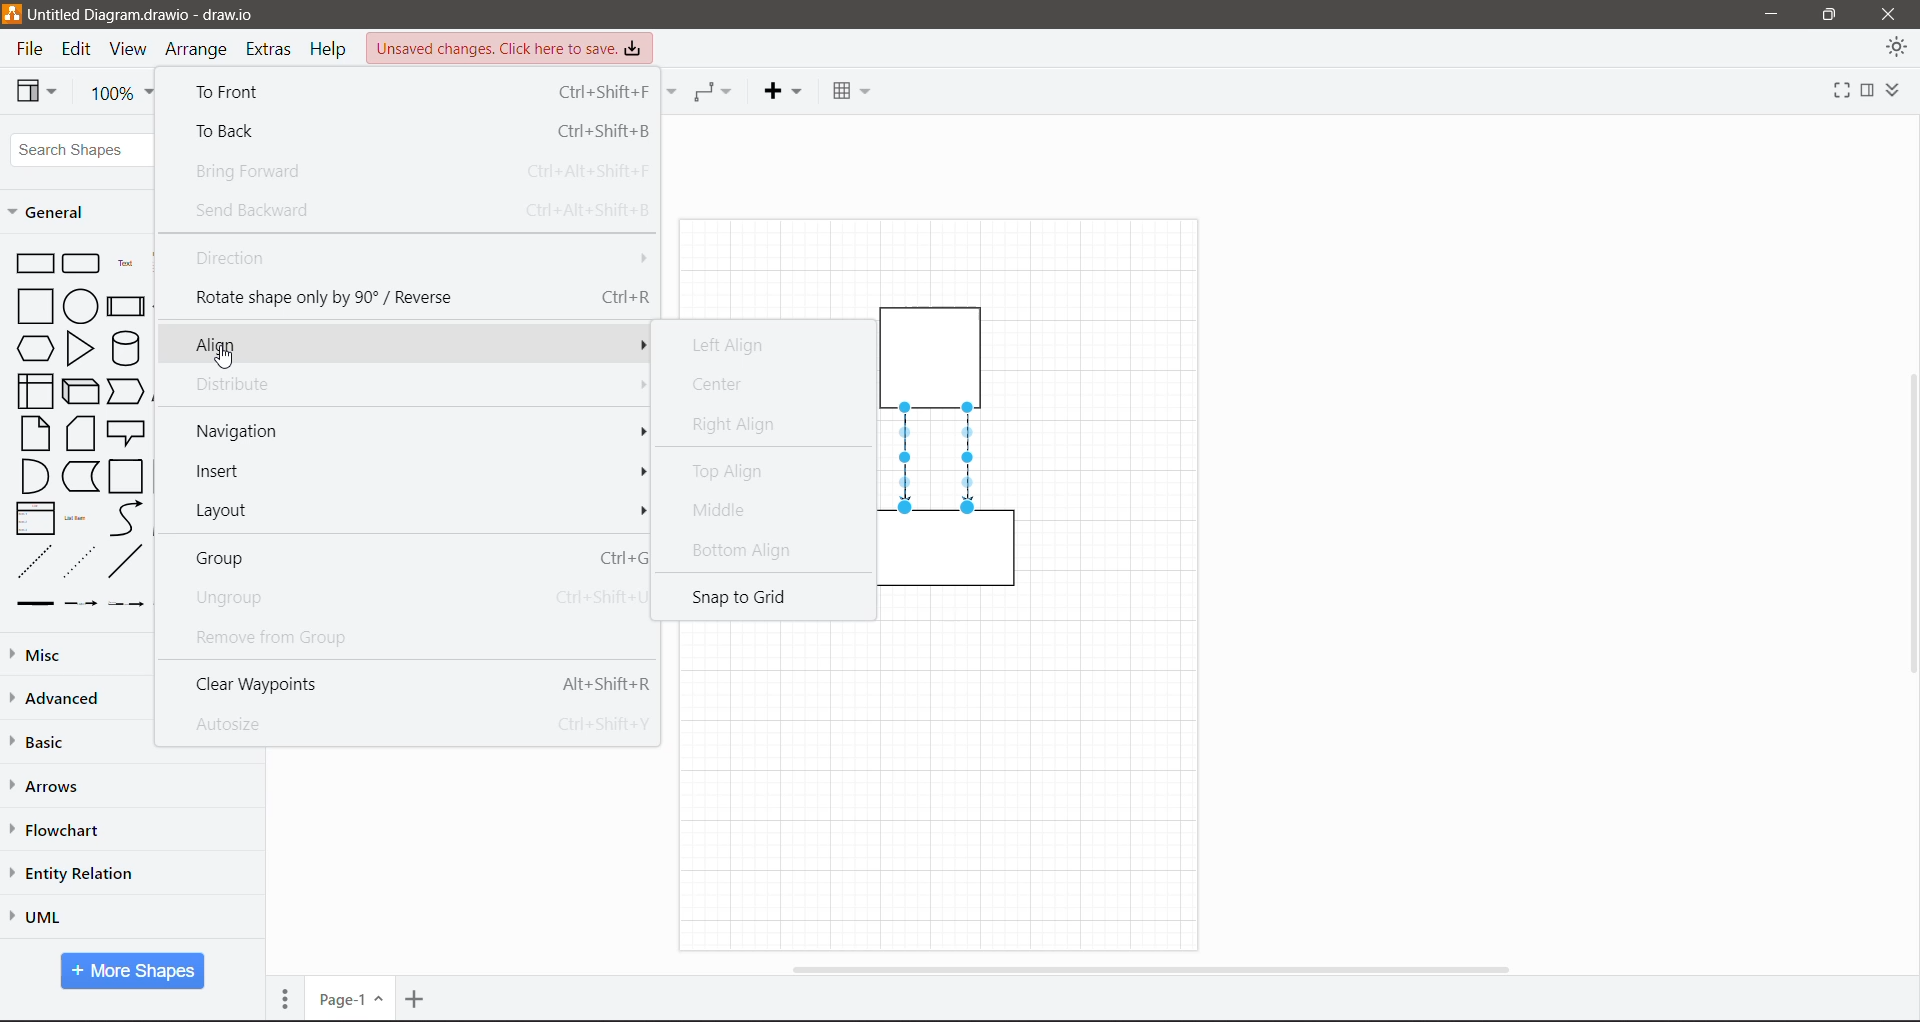  Describe the element at coordinates (738, 347) in the screenshot. I see `Left Align` at that location.